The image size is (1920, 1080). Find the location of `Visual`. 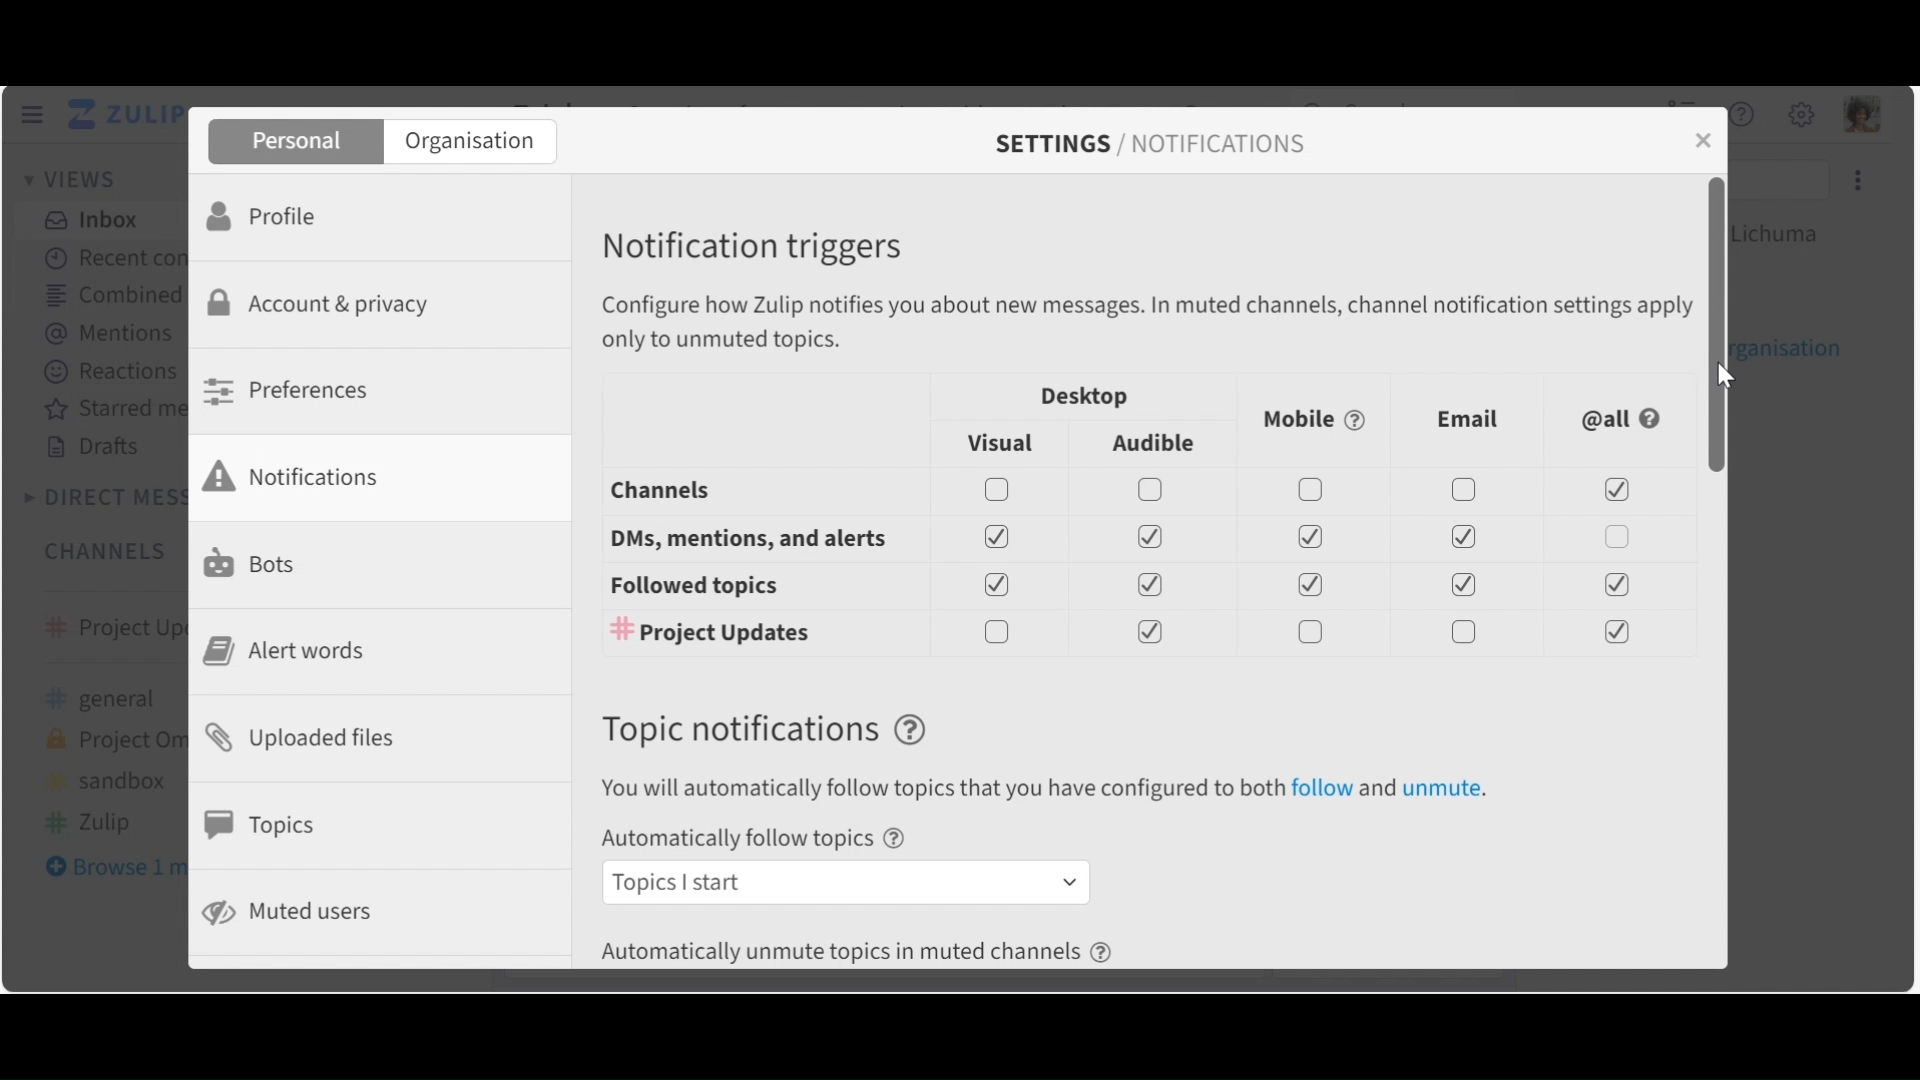

Visual is located at coordinates (997, 441).